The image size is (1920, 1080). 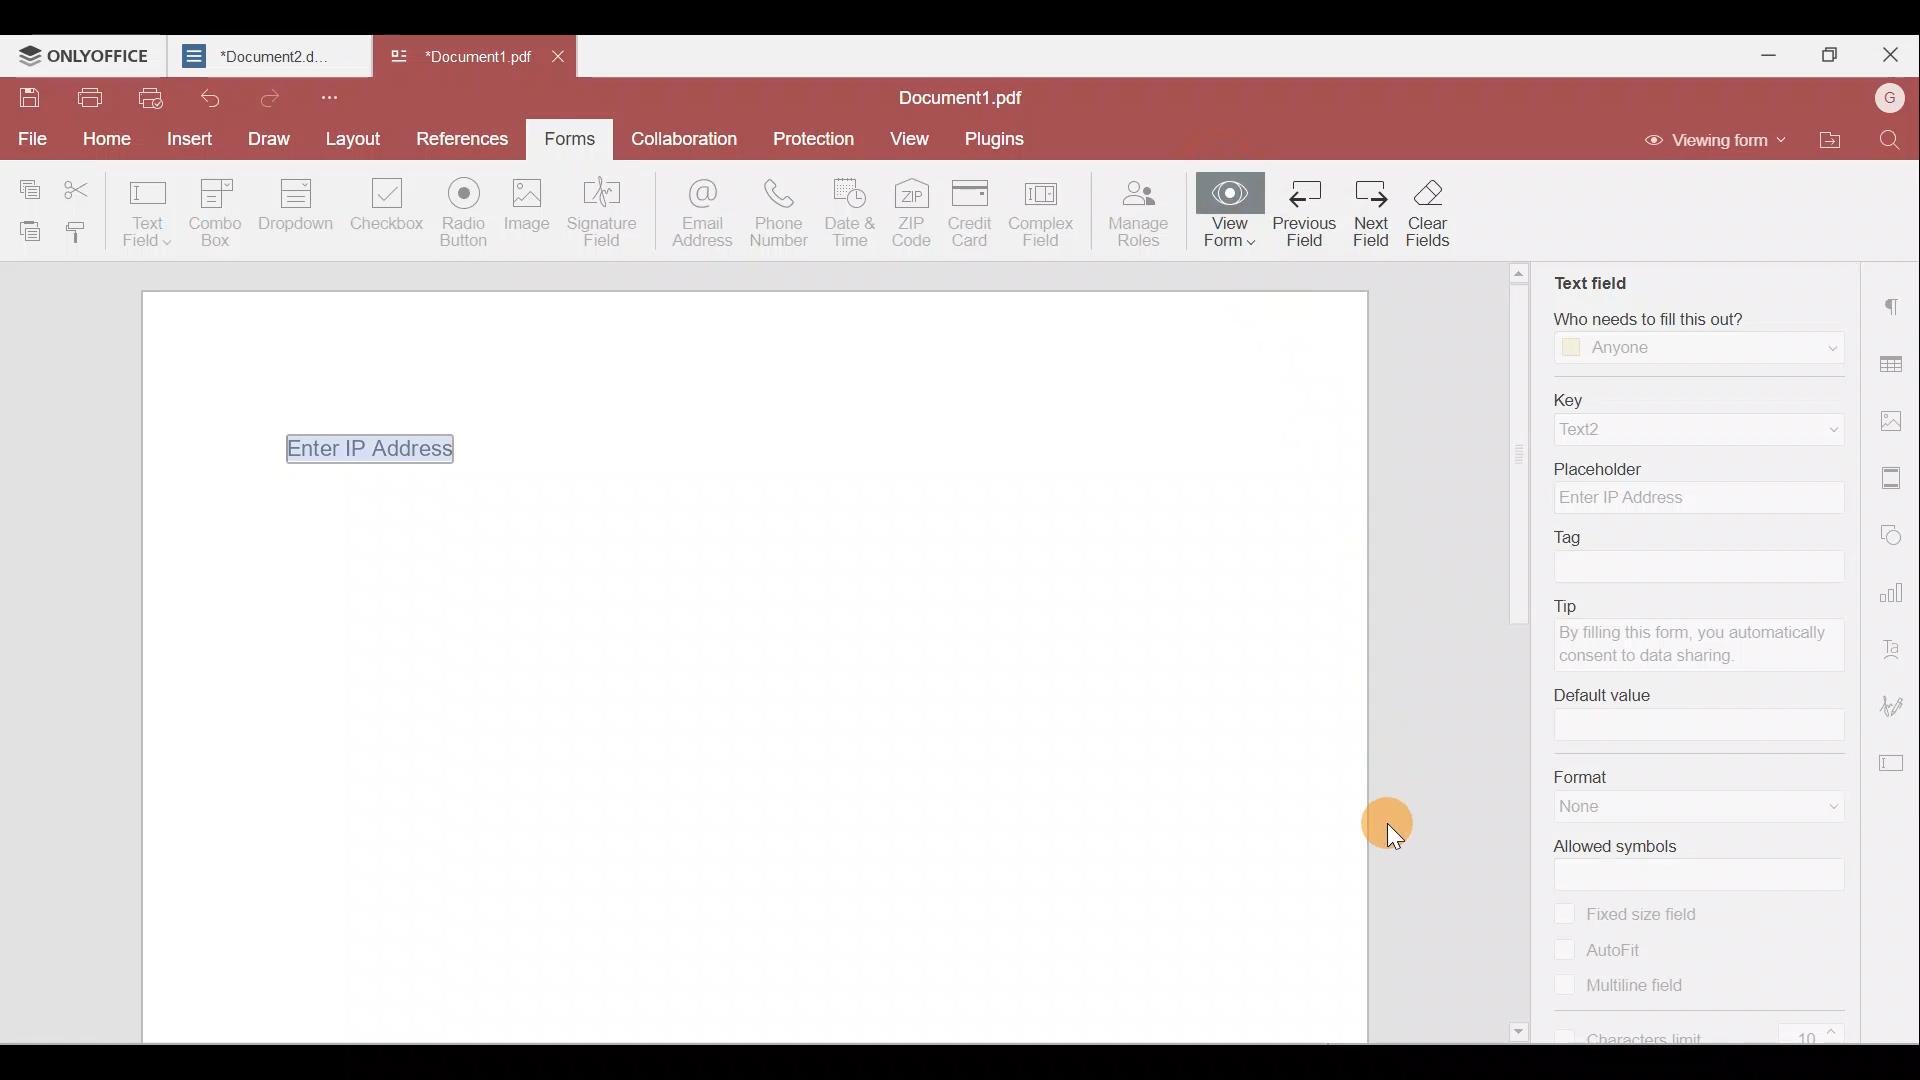 I want to click on Who needs to fill this out?, so click(x=1687, y=315).